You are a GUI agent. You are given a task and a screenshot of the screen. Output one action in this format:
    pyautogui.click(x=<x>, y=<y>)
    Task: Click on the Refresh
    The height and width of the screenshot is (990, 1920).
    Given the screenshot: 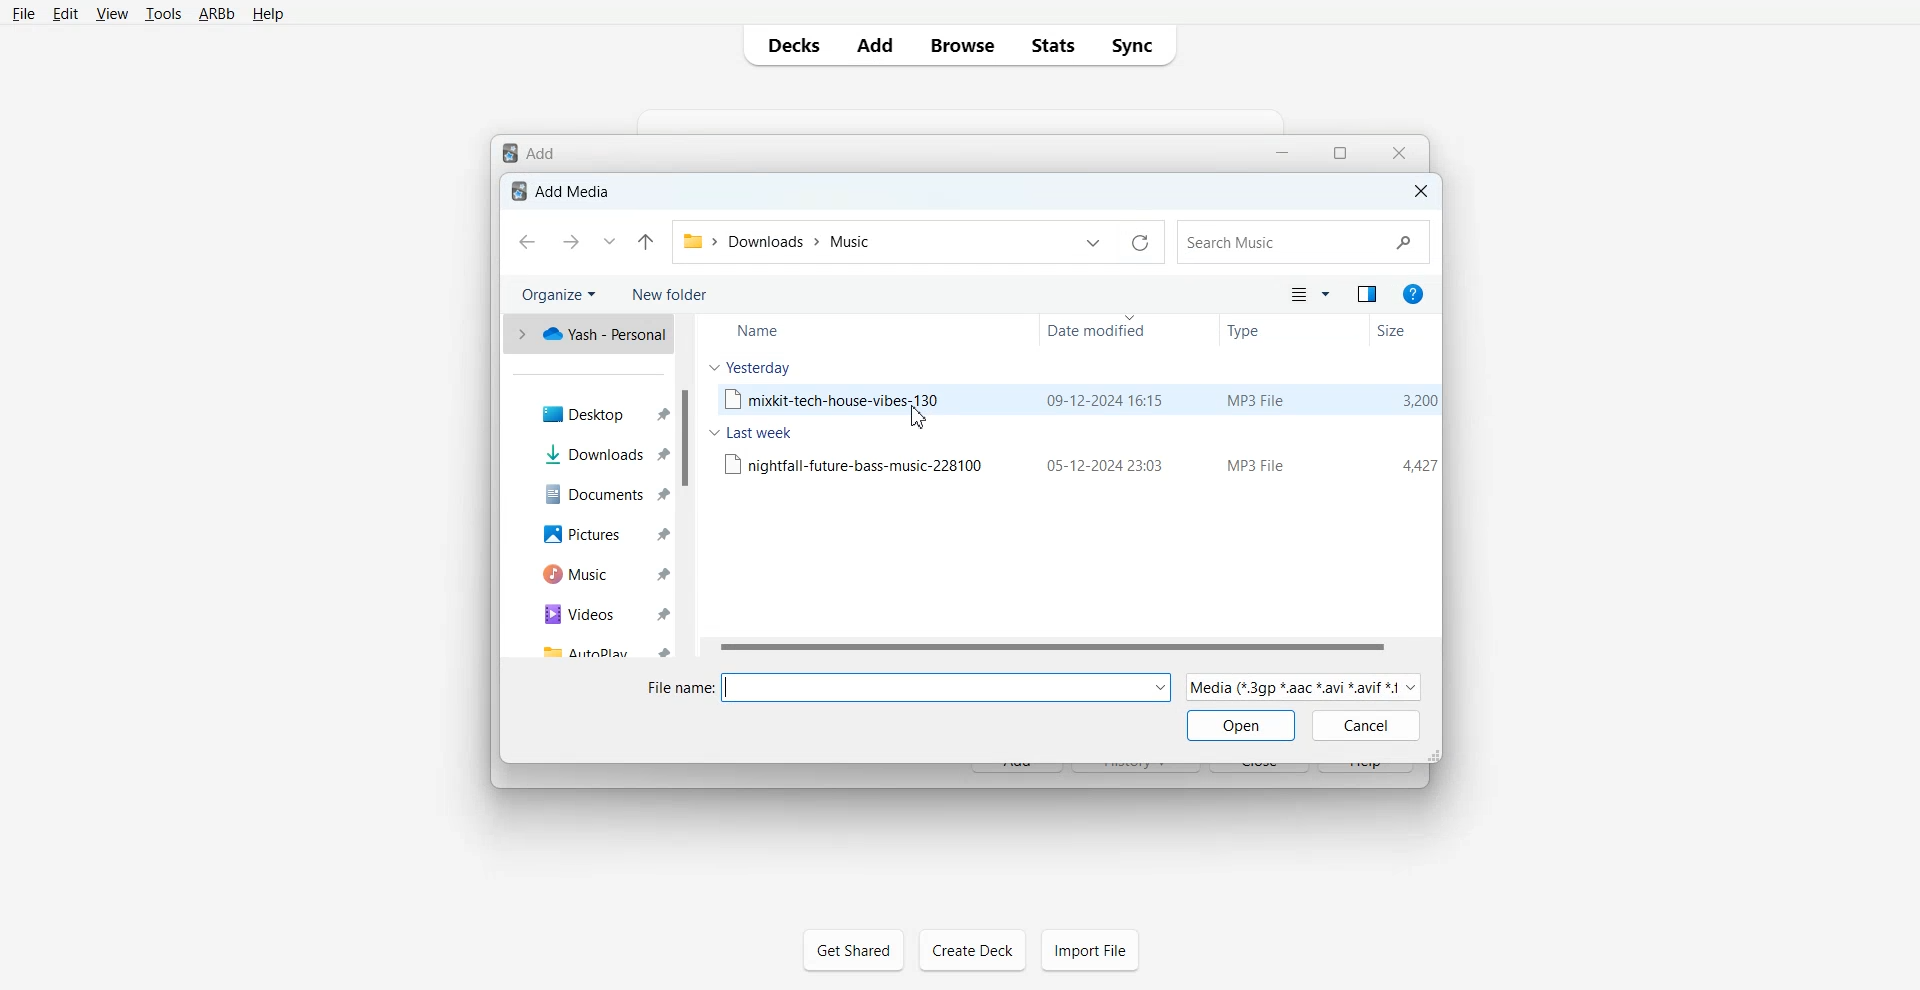 What is the action you would take?
    pyautogui.click(x=1140, y=242)
    